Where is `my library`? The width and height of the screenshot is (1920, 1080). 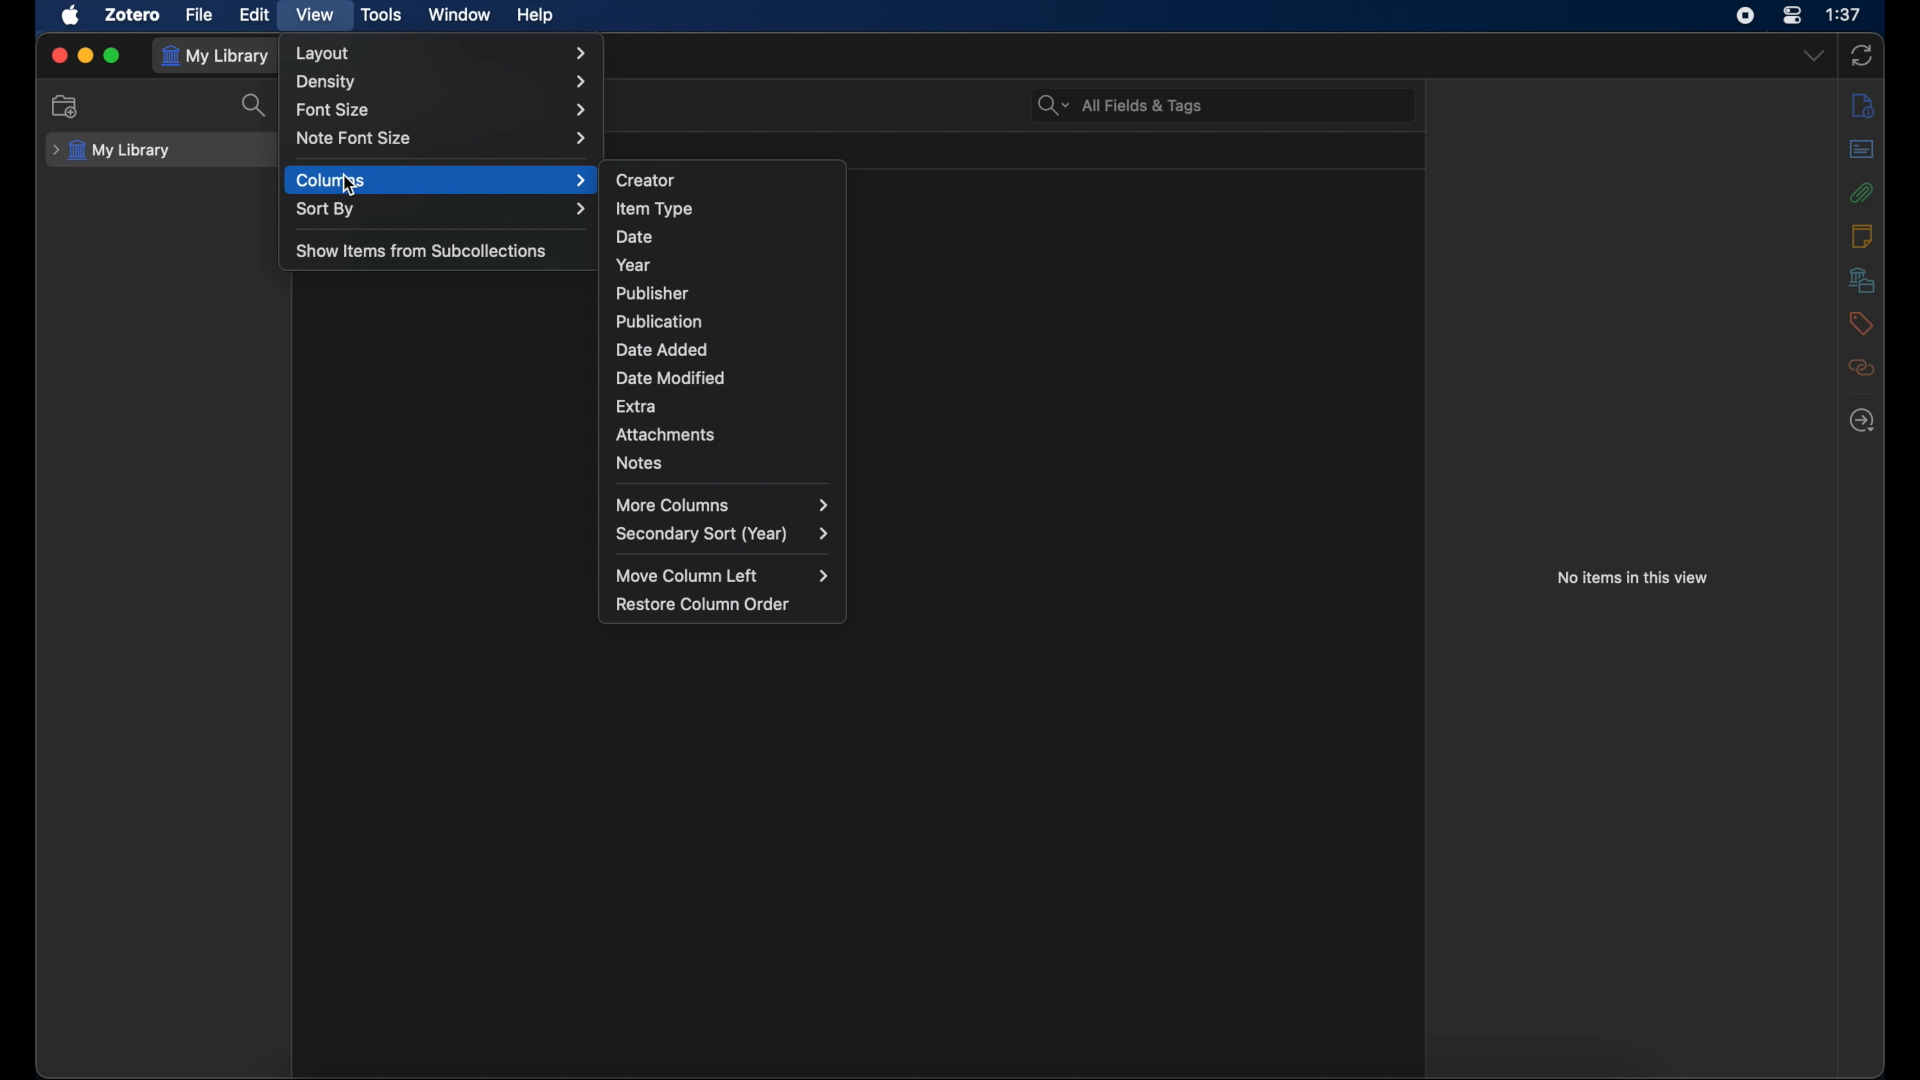
my library is located at coordinates (220, 57).